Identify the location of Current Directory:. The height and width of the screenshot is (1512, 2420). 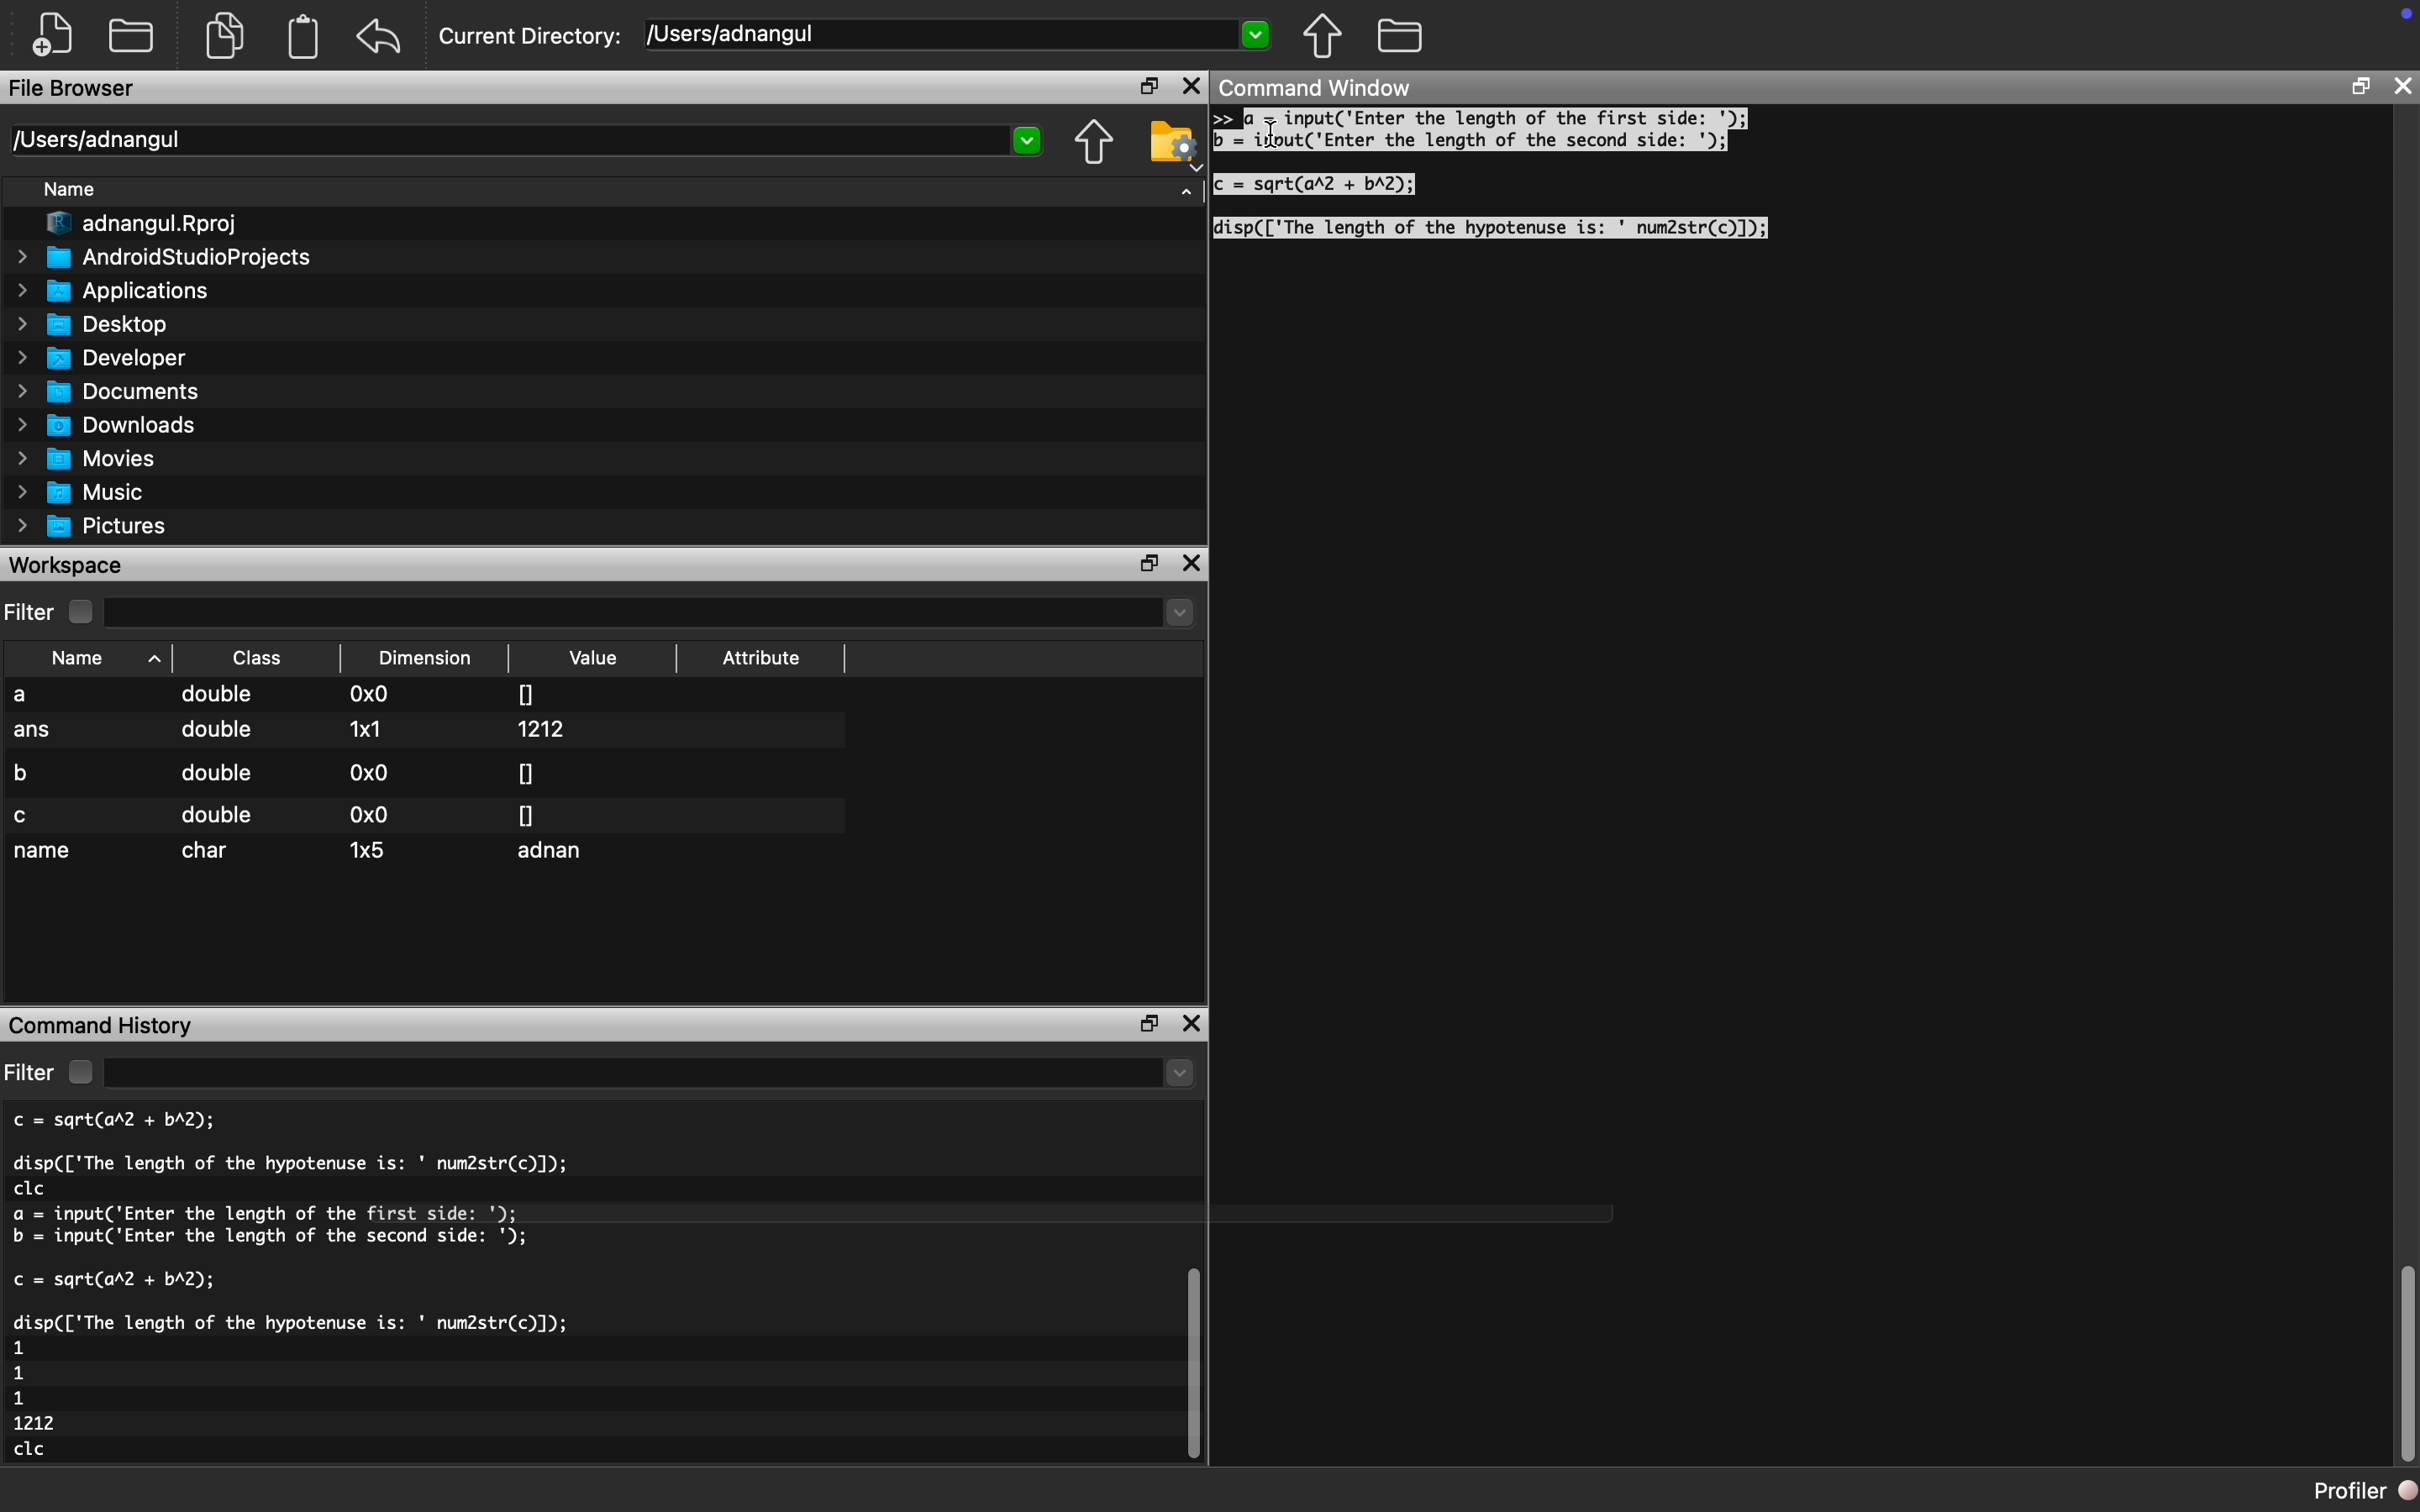
(532, 39).